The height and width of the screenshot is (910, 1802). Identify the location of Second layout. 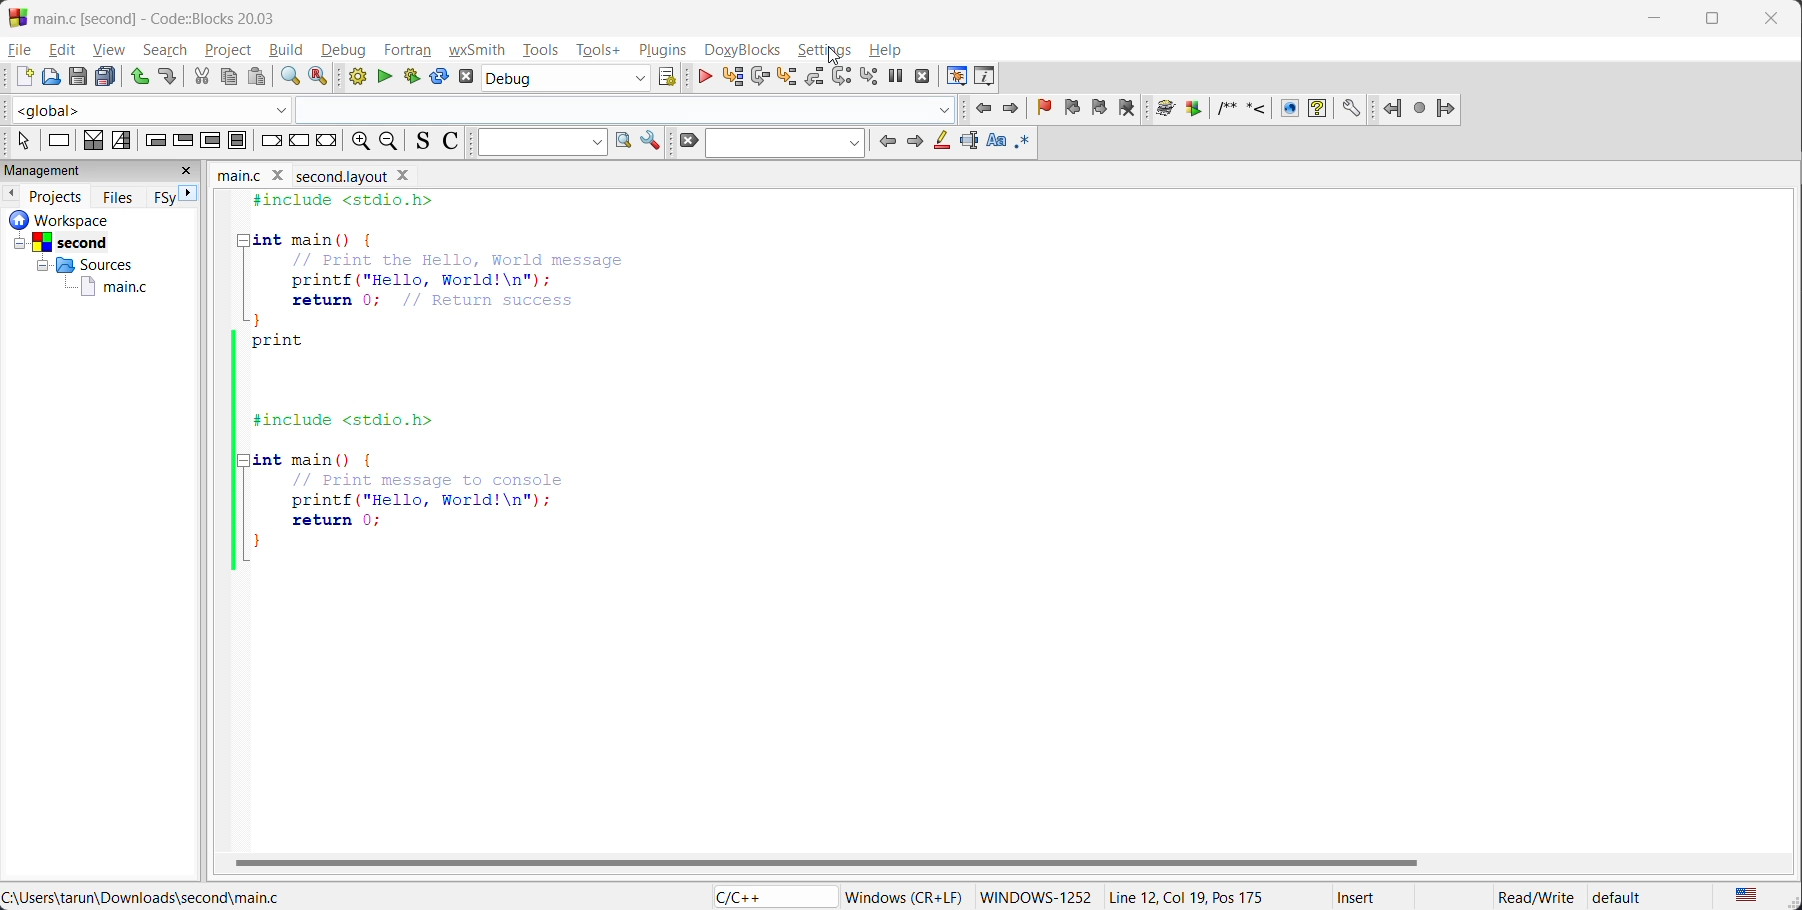
(354, 174).